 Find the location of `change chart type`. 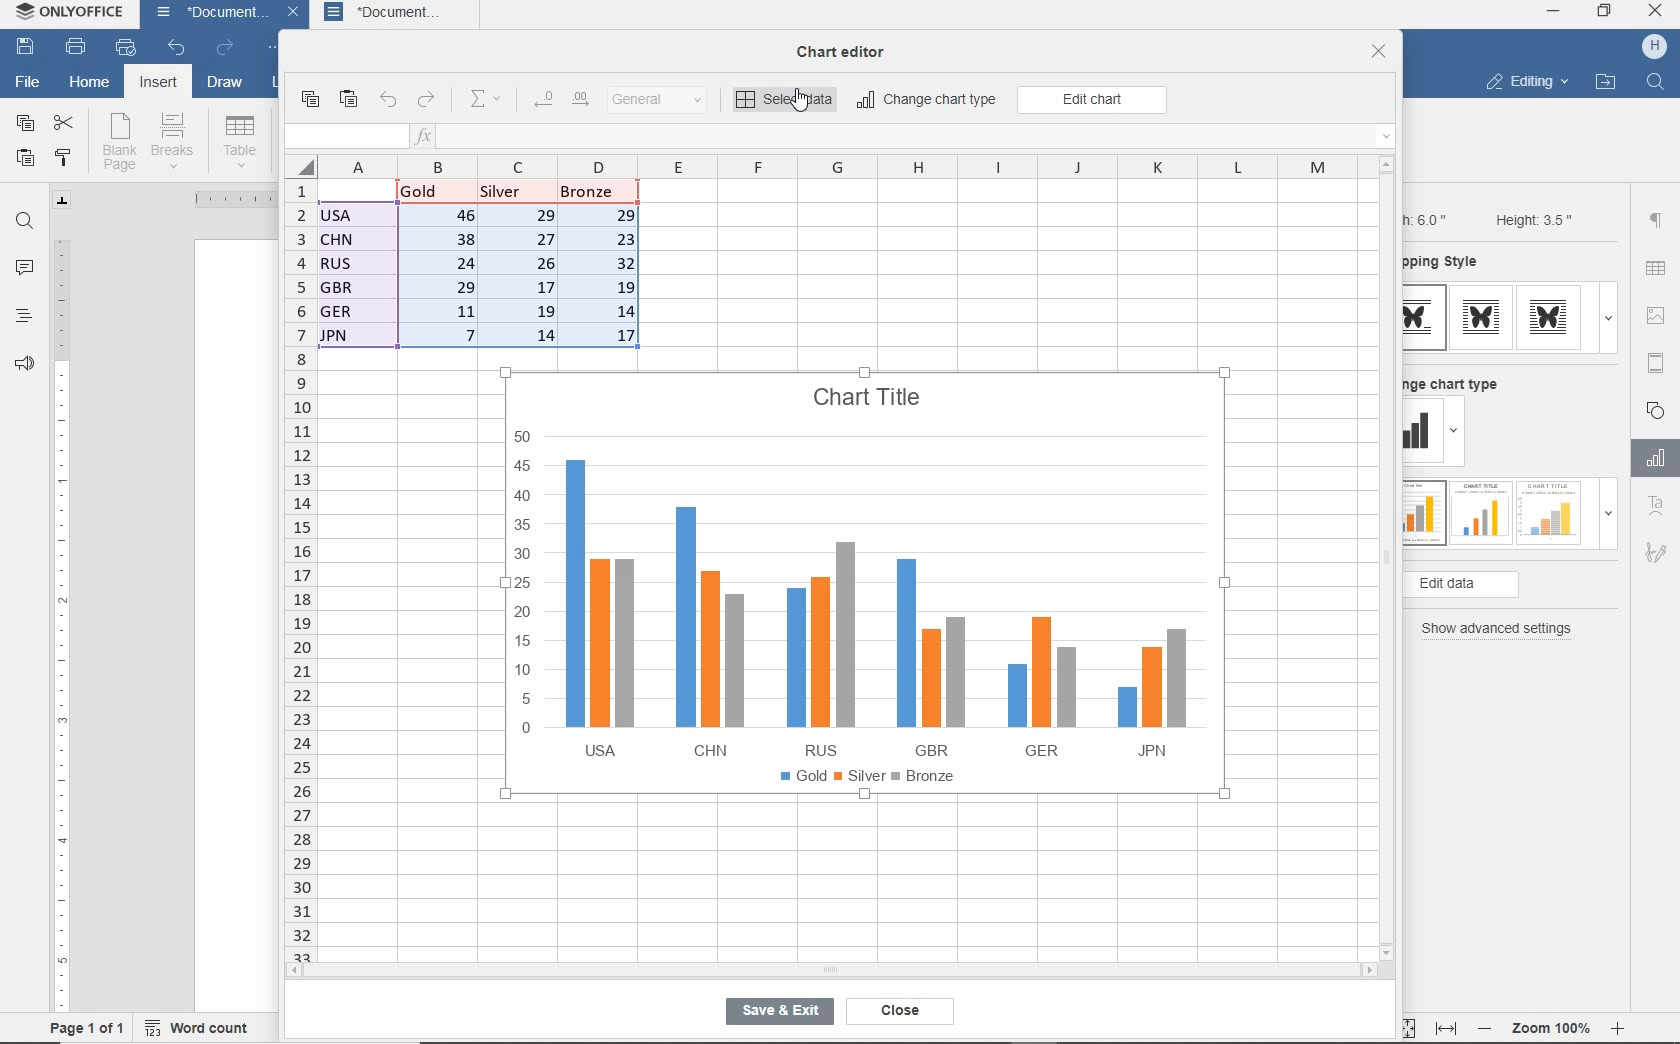

change chart type is located at coordinates (928, 101).